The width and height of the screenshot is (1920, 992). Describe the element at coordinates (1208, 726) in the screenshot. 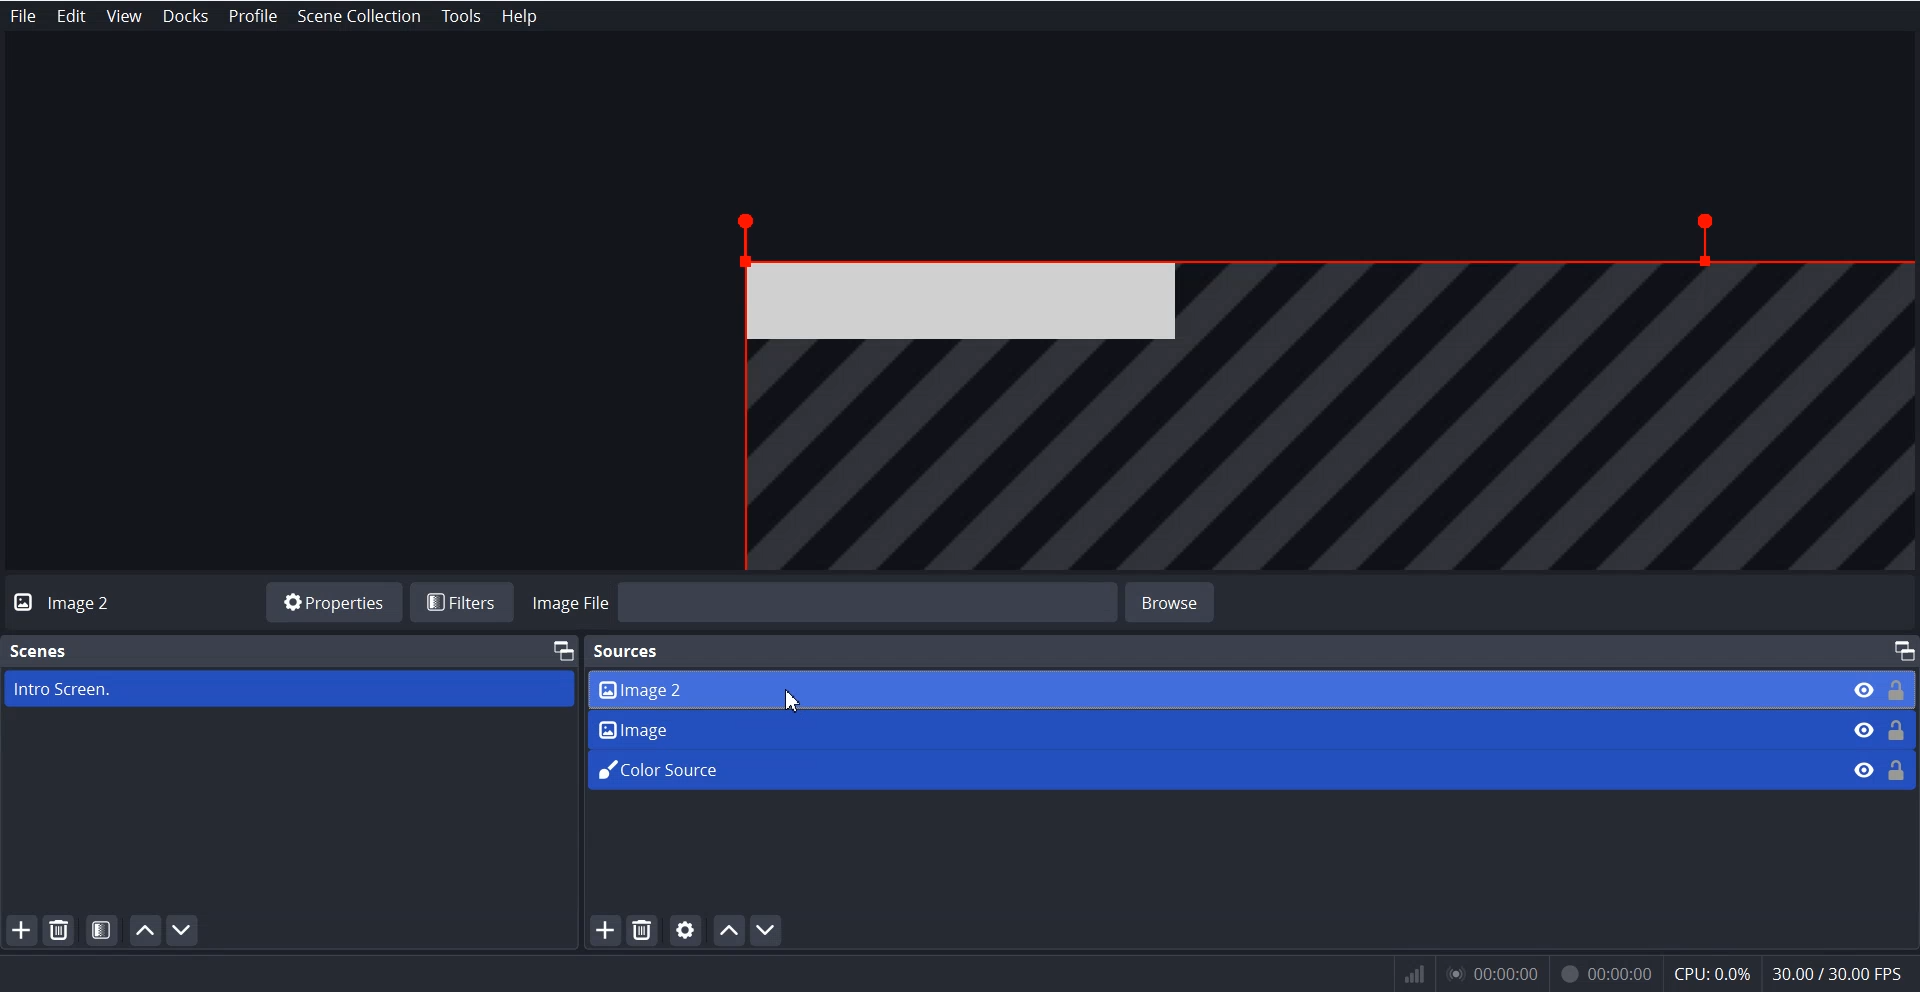

I see `Image` at that location.